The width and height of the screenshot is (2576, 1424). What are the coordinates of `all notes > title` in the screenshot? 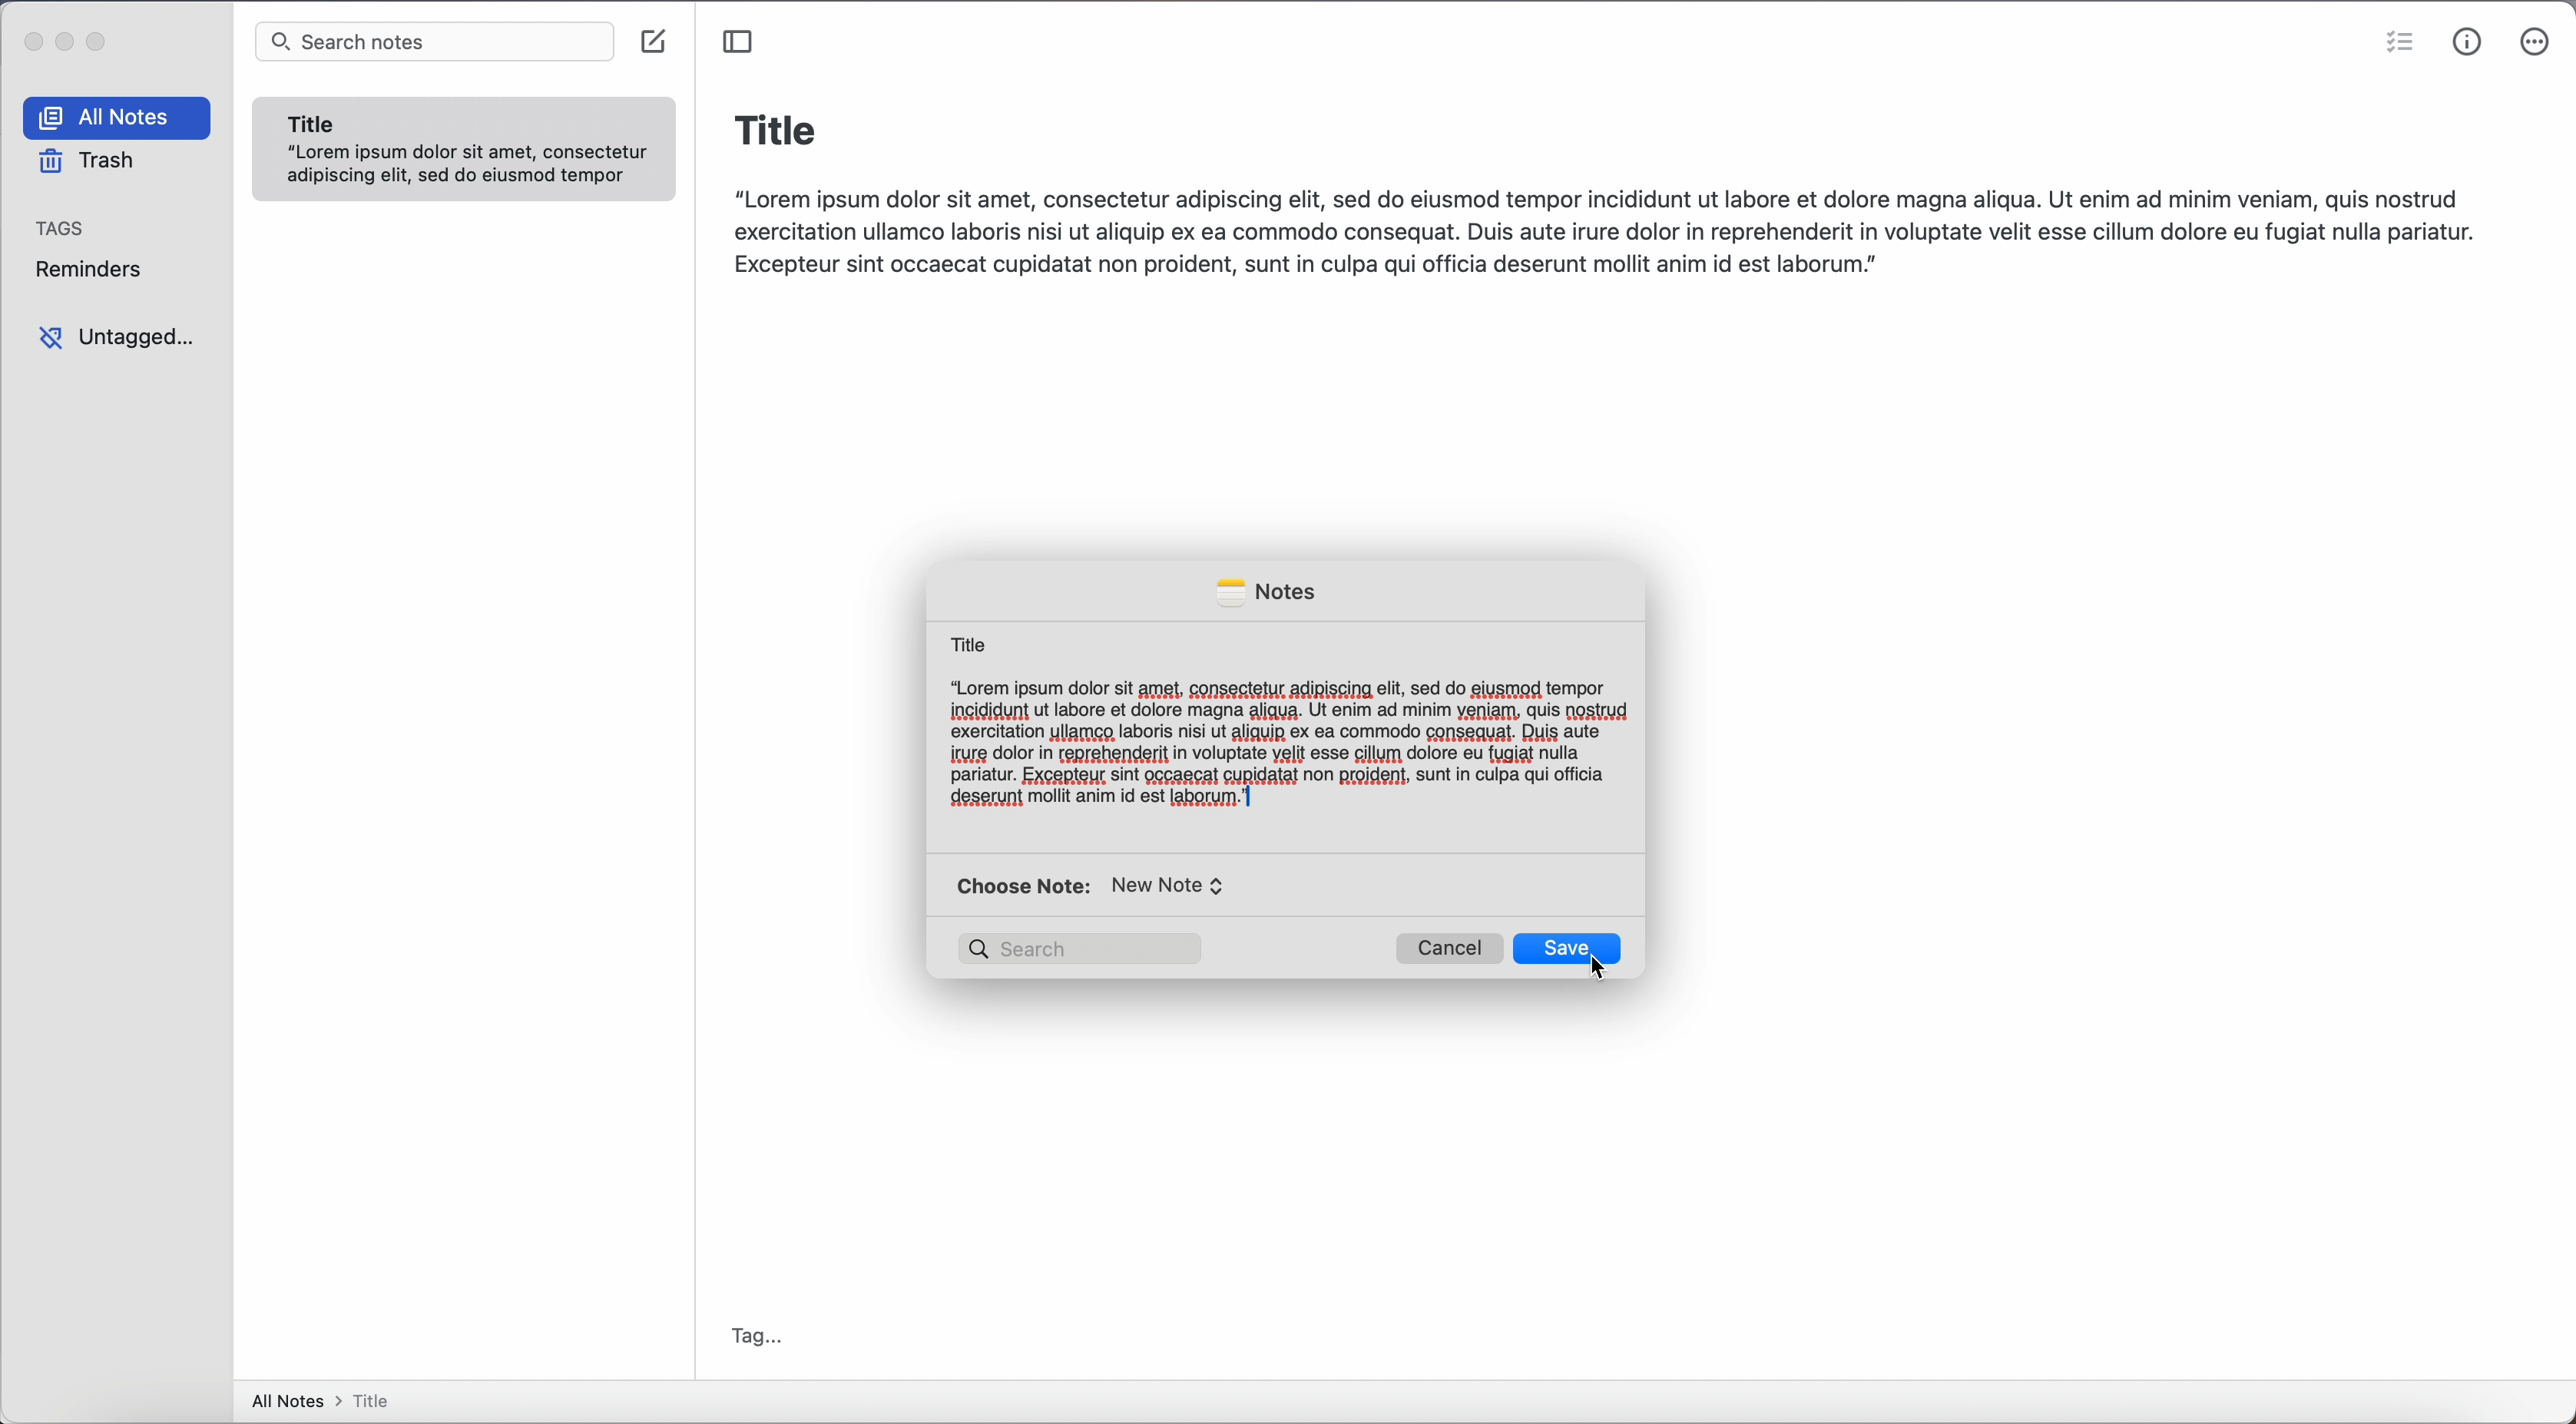 It's located at (327, 1400).